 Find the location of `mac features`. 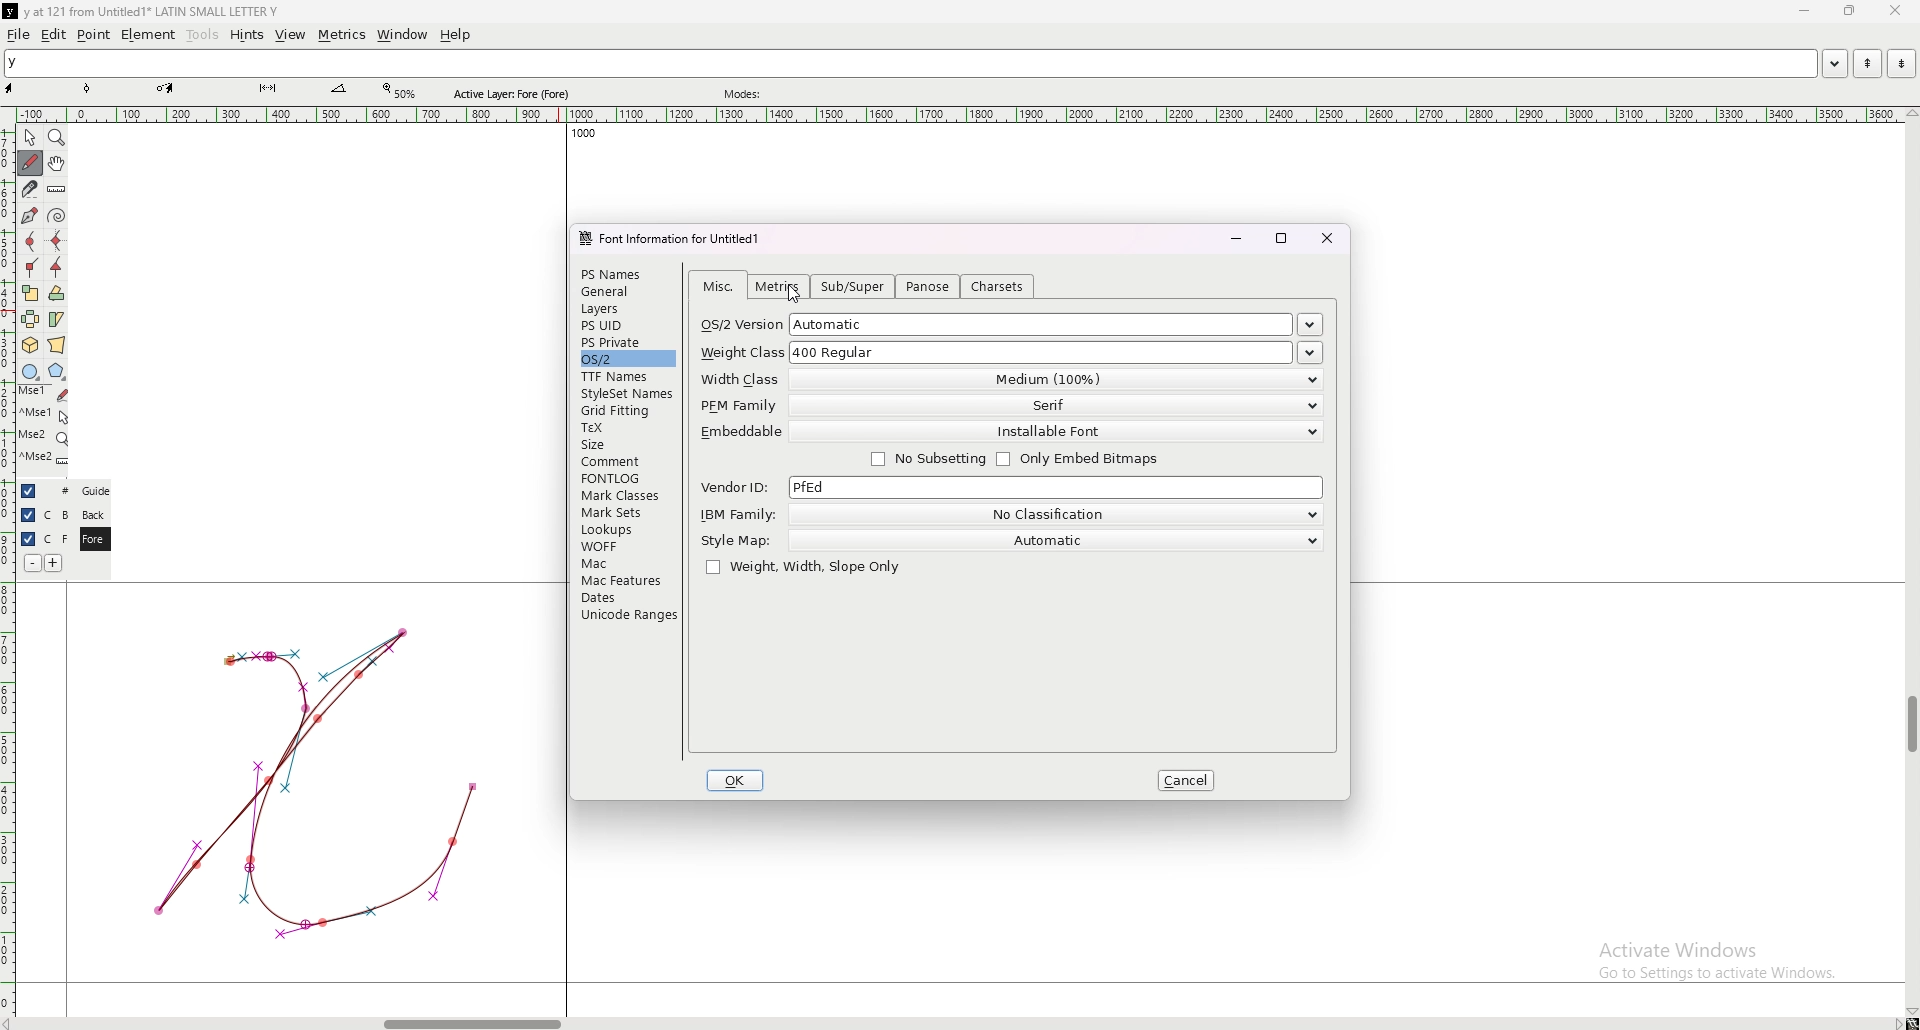

mac features is located at coordinates (627, 580).